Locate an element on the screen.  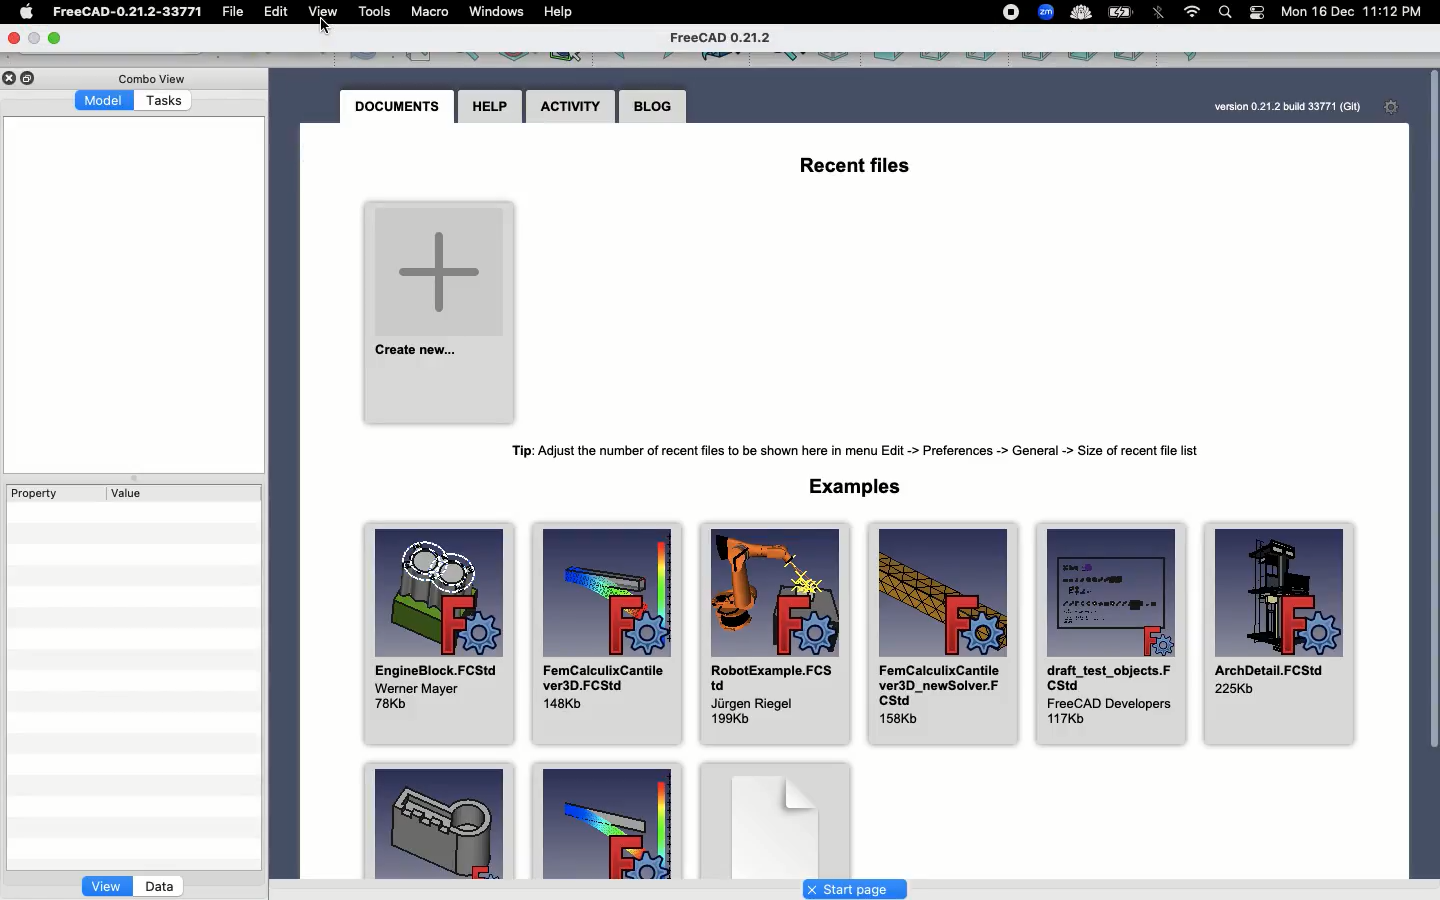
Mon 16 Dec 11:12 PM is located at coordinates (1356, 12).